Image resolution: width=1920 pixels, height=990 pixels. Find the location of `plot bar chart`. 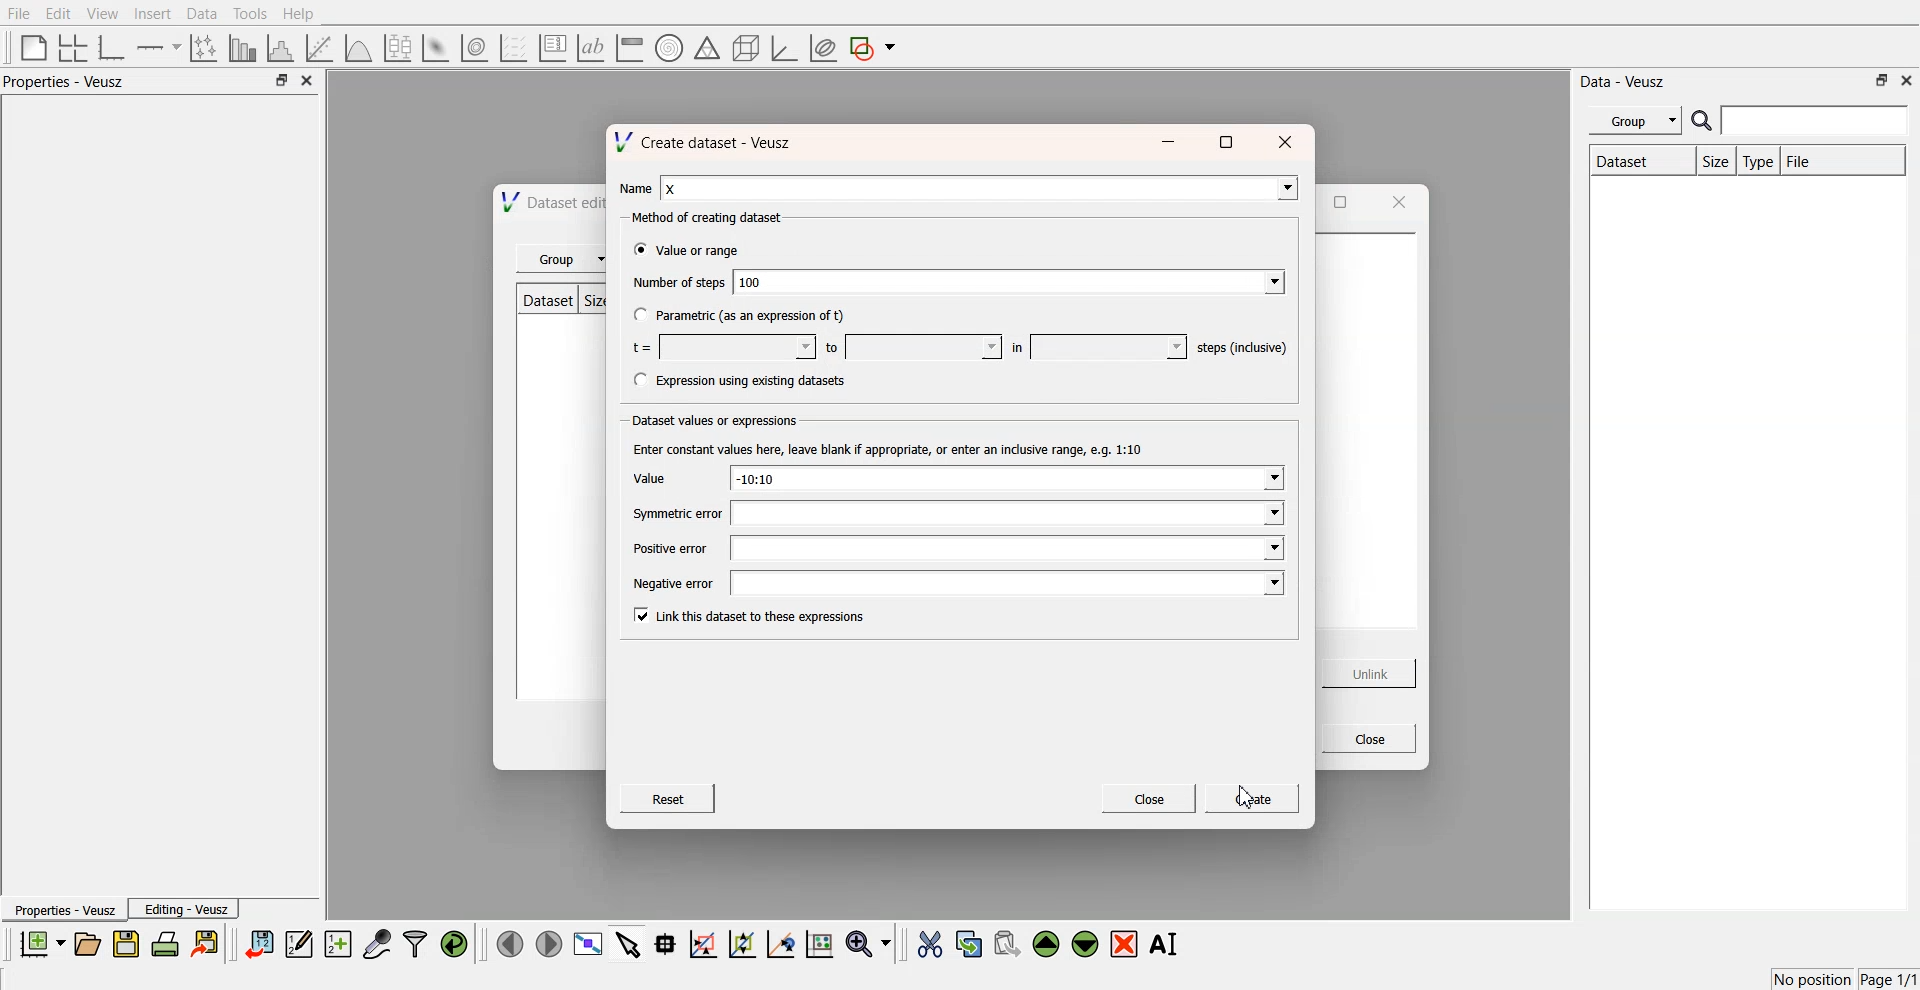

plot bar chart is located at coordinates (242, 49).